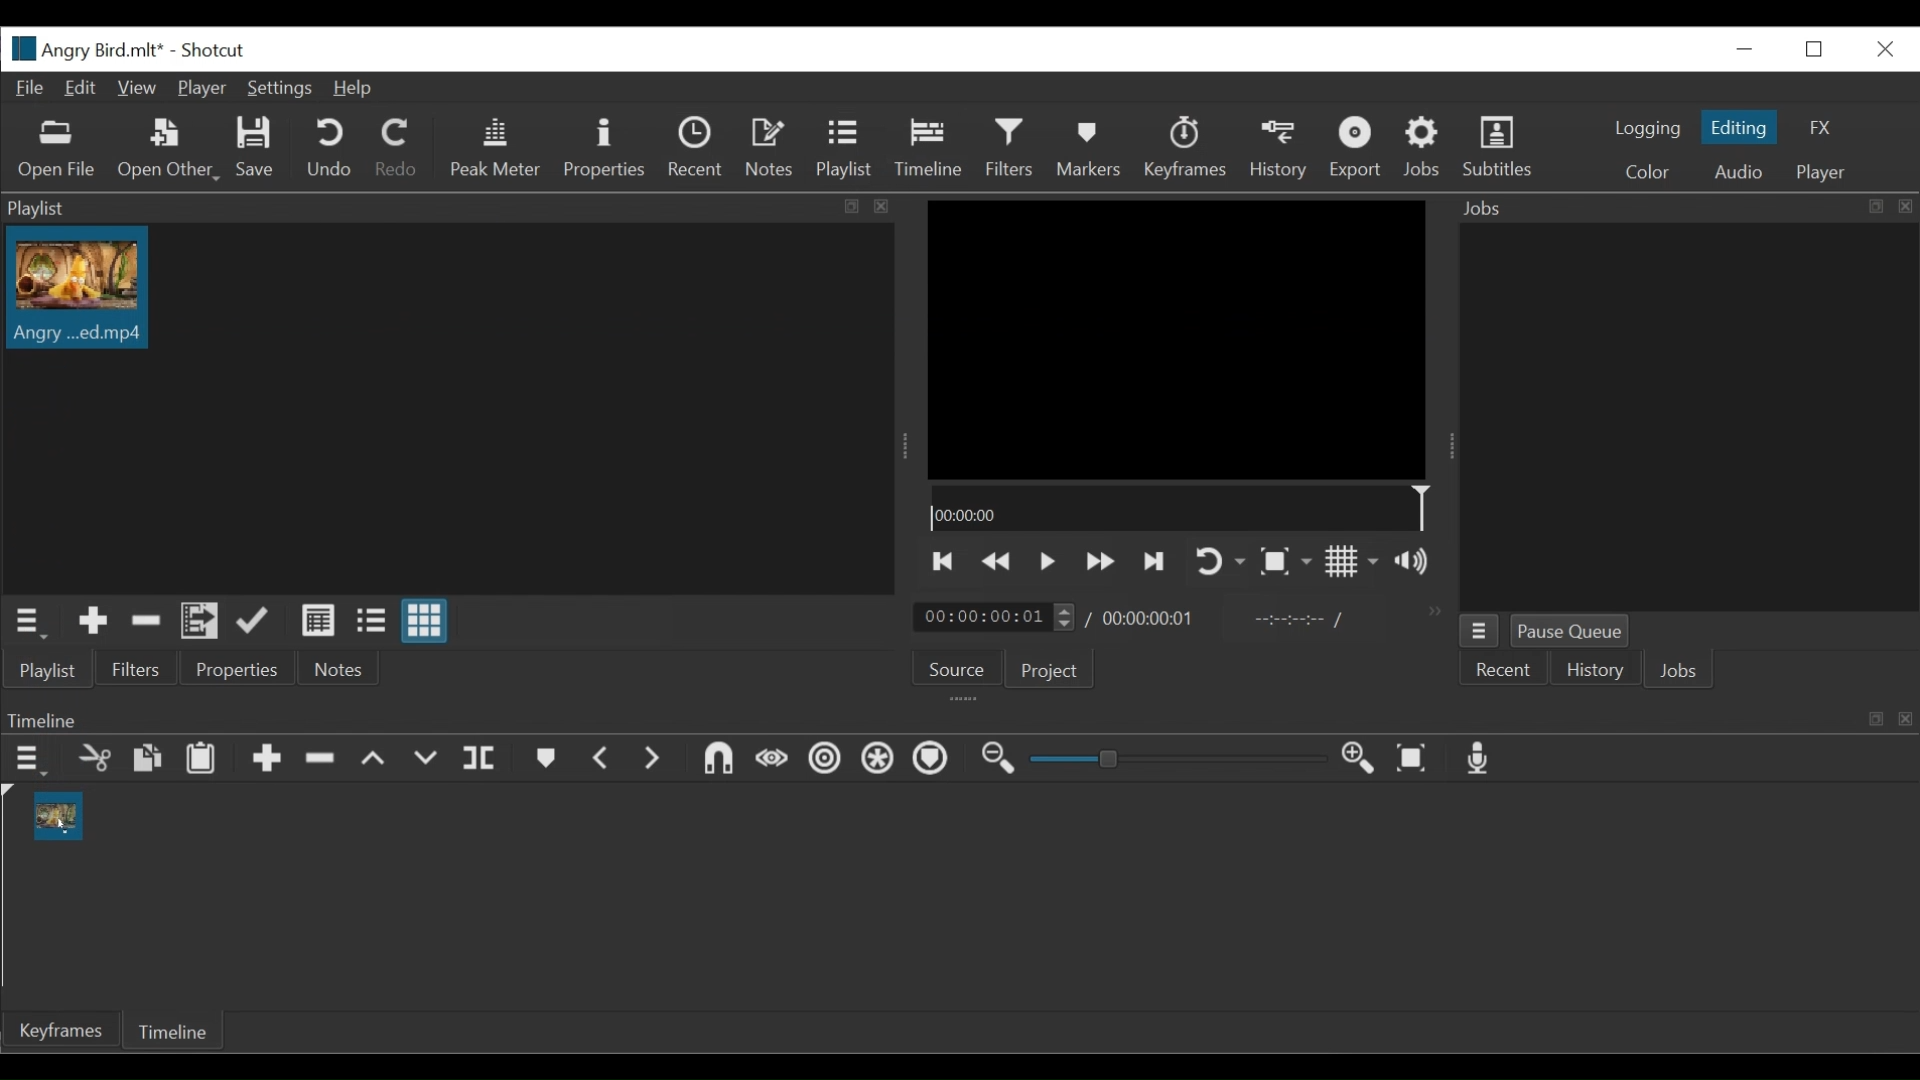 The image size is (1920, 1080). Describe the element at coordinates (328, 149) in the screenshot. I see `Undo` at that location.